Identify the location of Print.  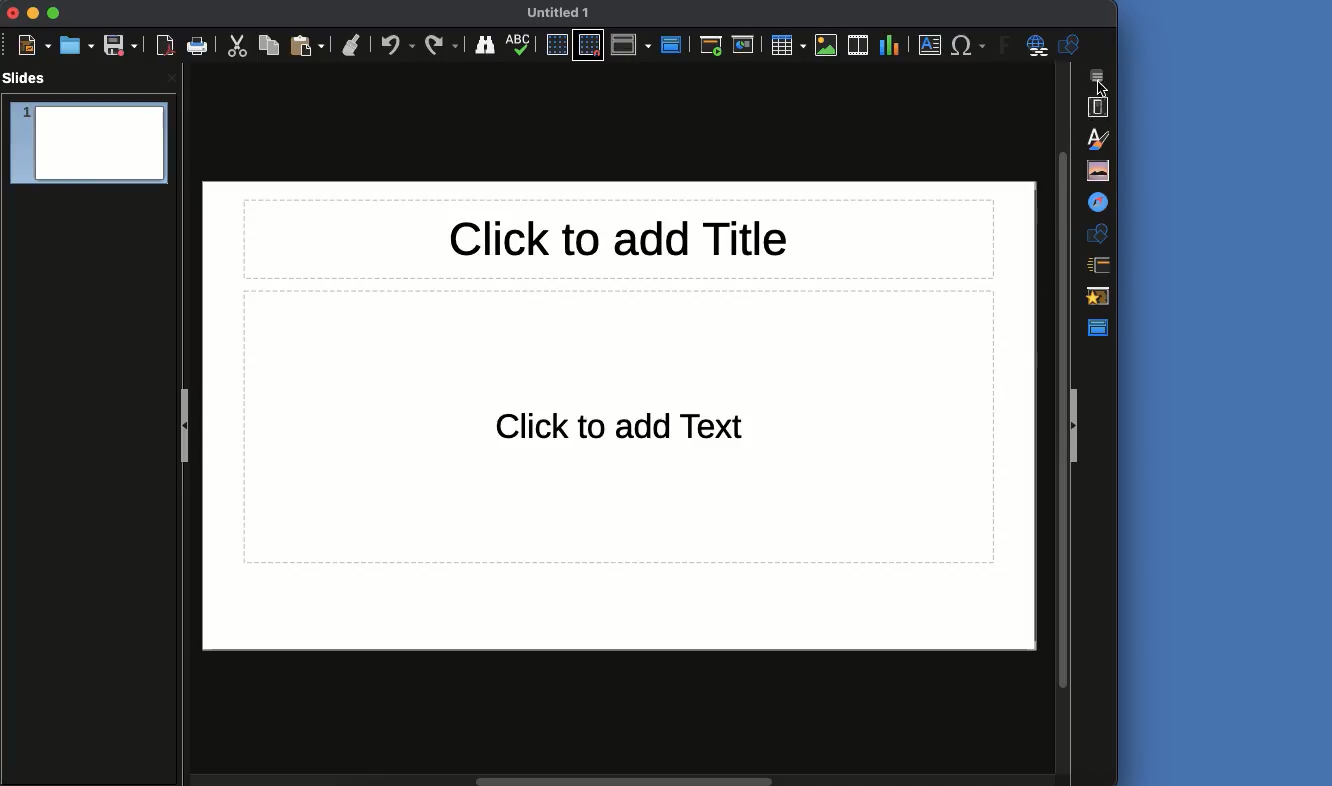
(197, 46).